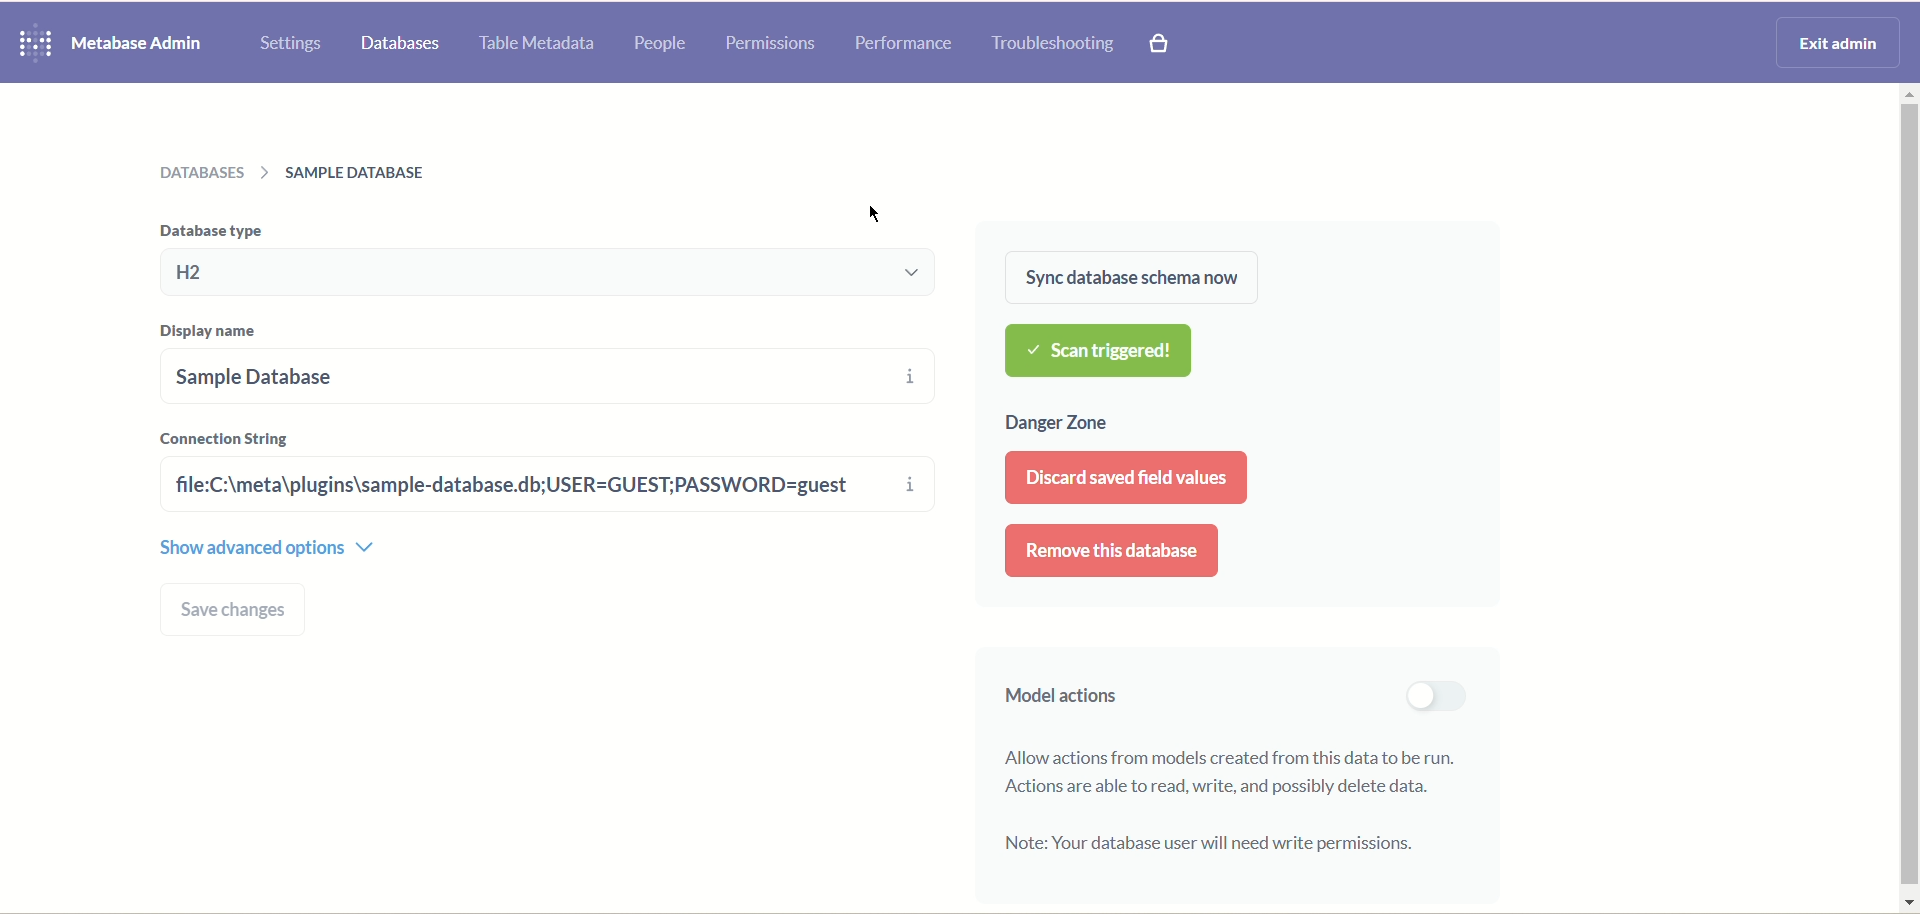 This screenshot has height=914, width=1920. I want to click on save changes, so click(236, 610).